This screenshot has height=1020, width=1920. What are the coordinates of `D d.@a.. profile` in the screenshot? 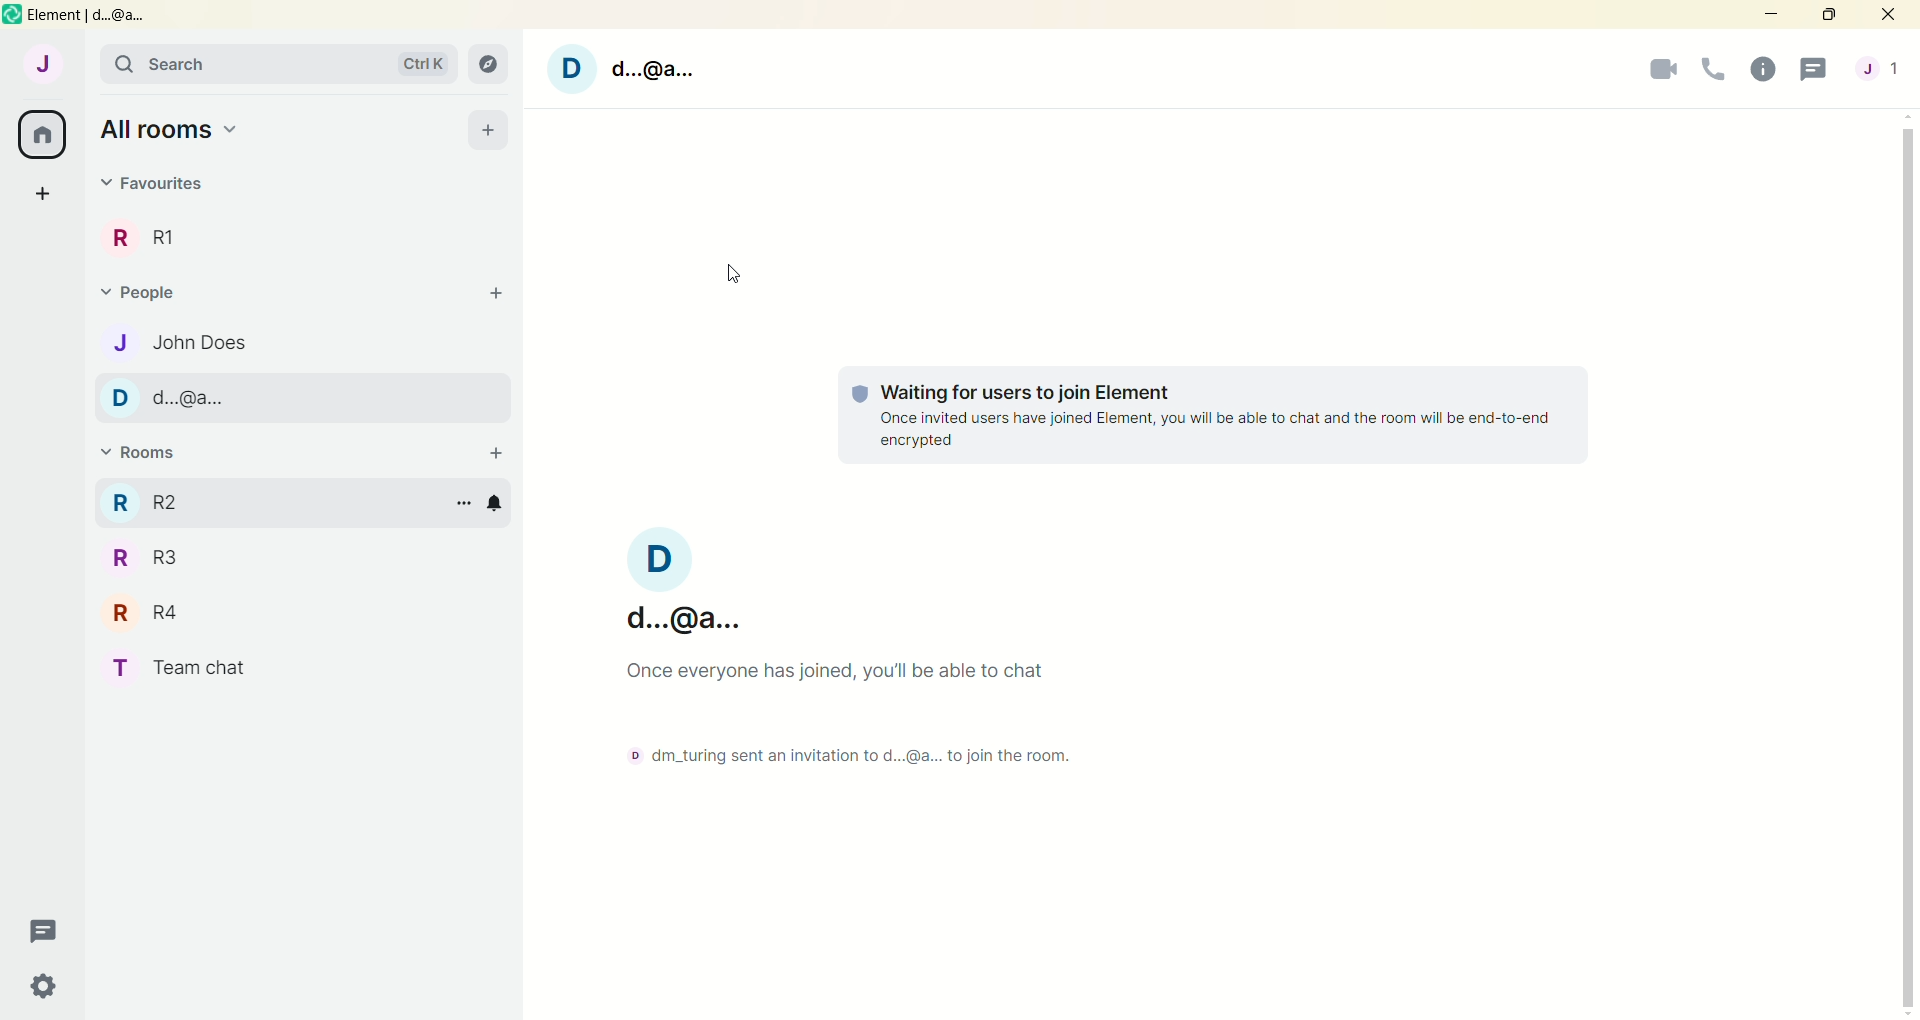 It's located at (630, 67).